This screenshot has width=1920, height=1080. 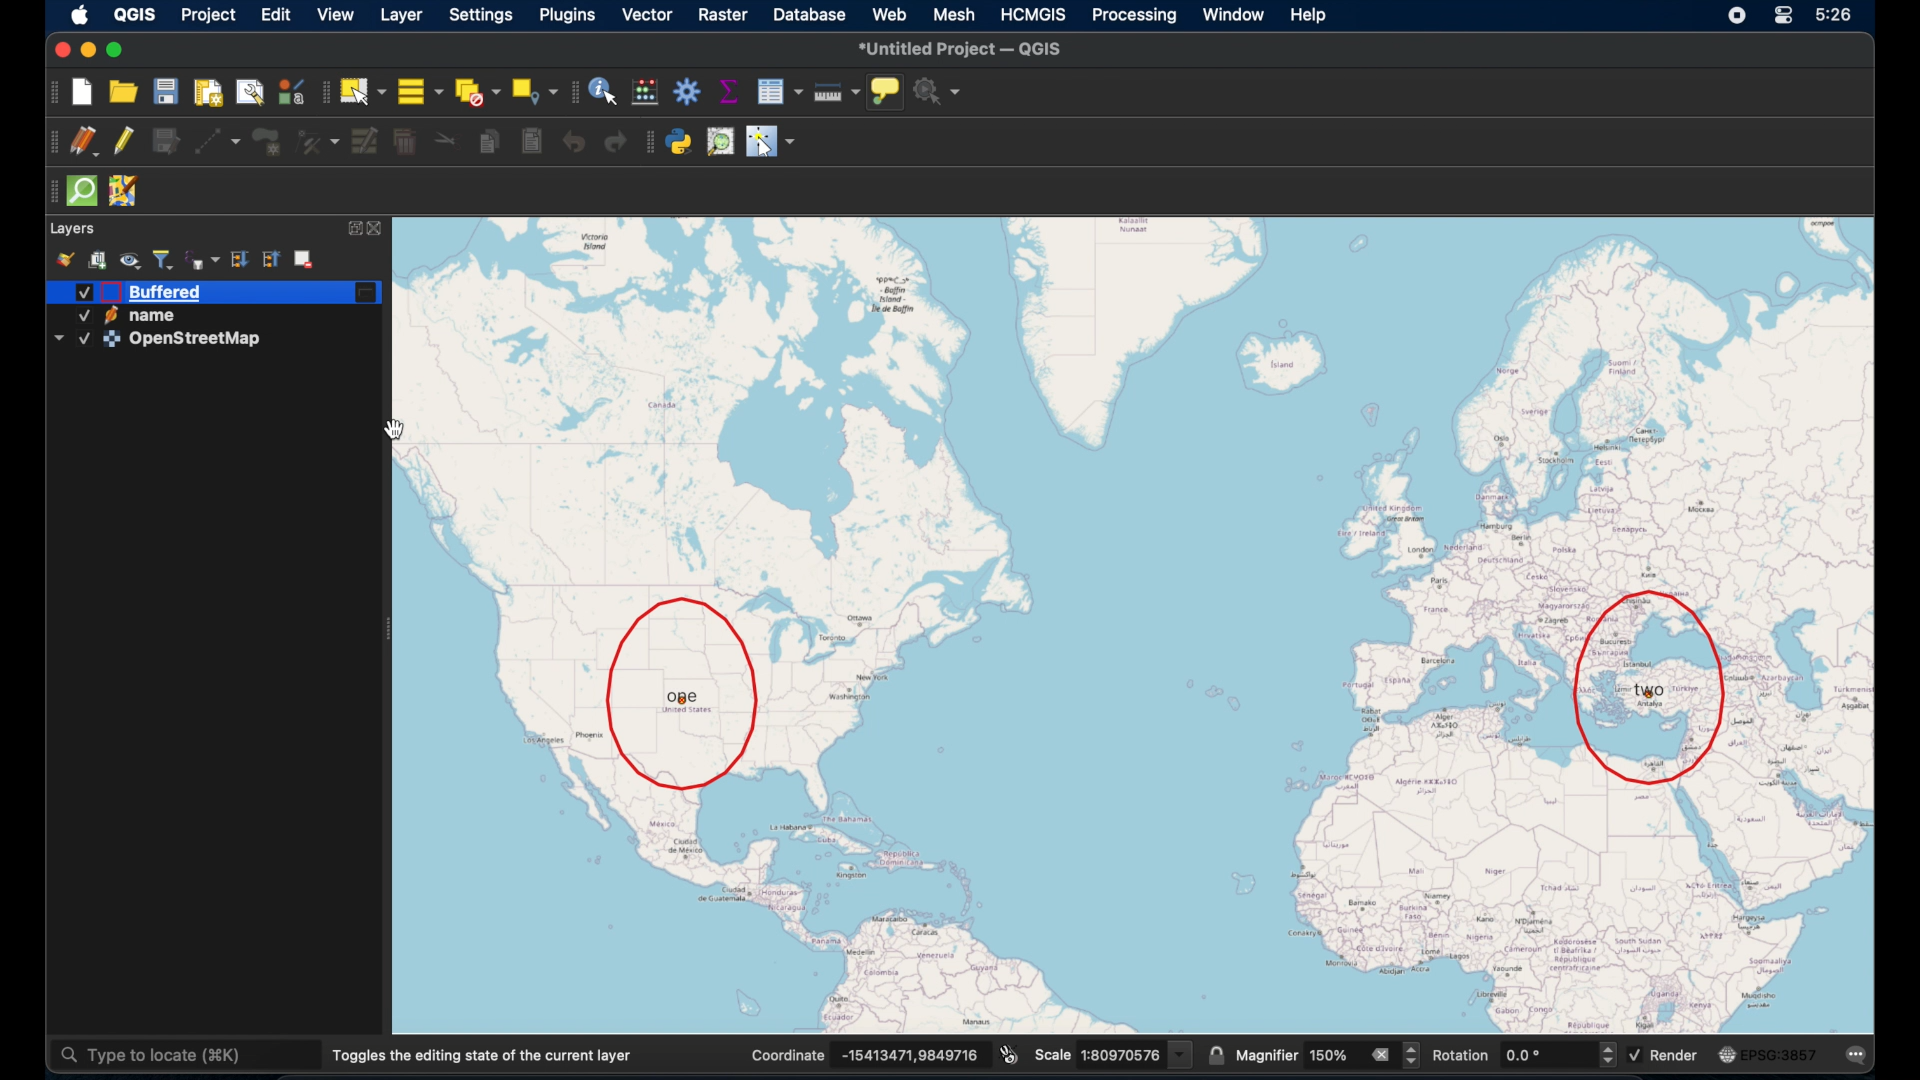 What do you see at coordinates (615, 142) in the screenshot?
I see `redo` at bounding box center [615, 142].